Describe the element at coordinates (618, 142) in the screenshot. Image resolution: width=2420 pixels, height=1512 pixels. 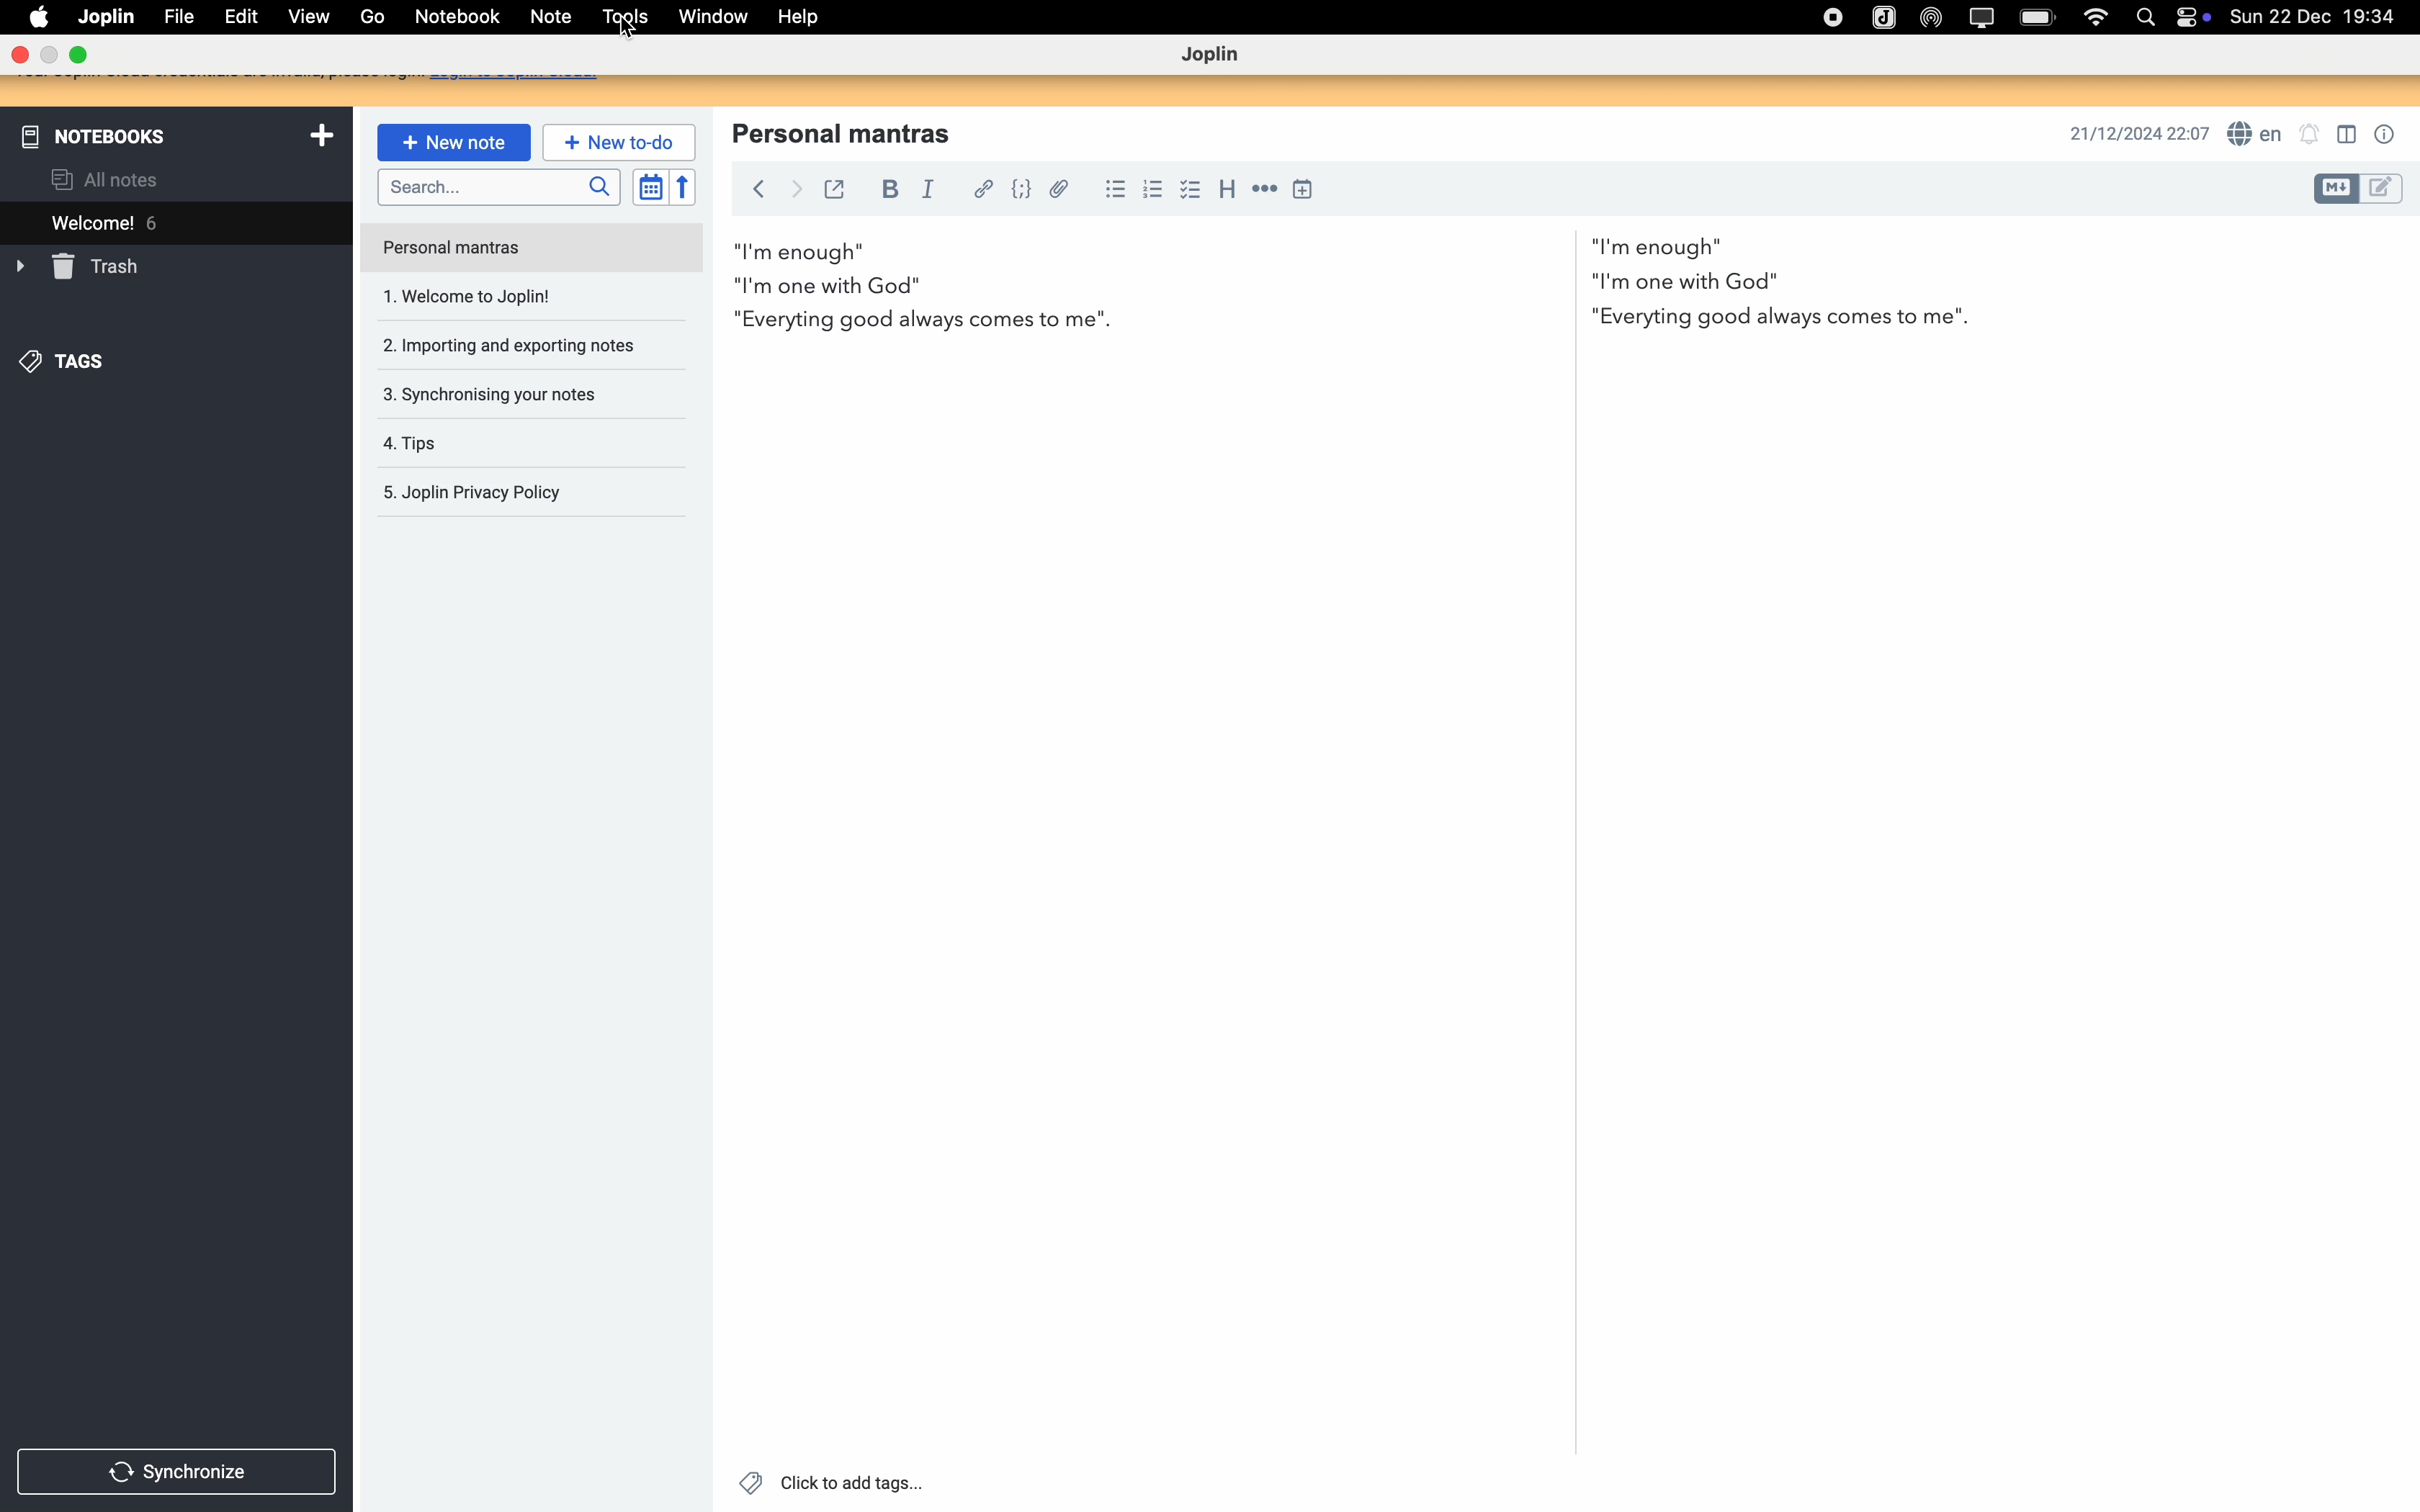
I see `new to-do` at that location.